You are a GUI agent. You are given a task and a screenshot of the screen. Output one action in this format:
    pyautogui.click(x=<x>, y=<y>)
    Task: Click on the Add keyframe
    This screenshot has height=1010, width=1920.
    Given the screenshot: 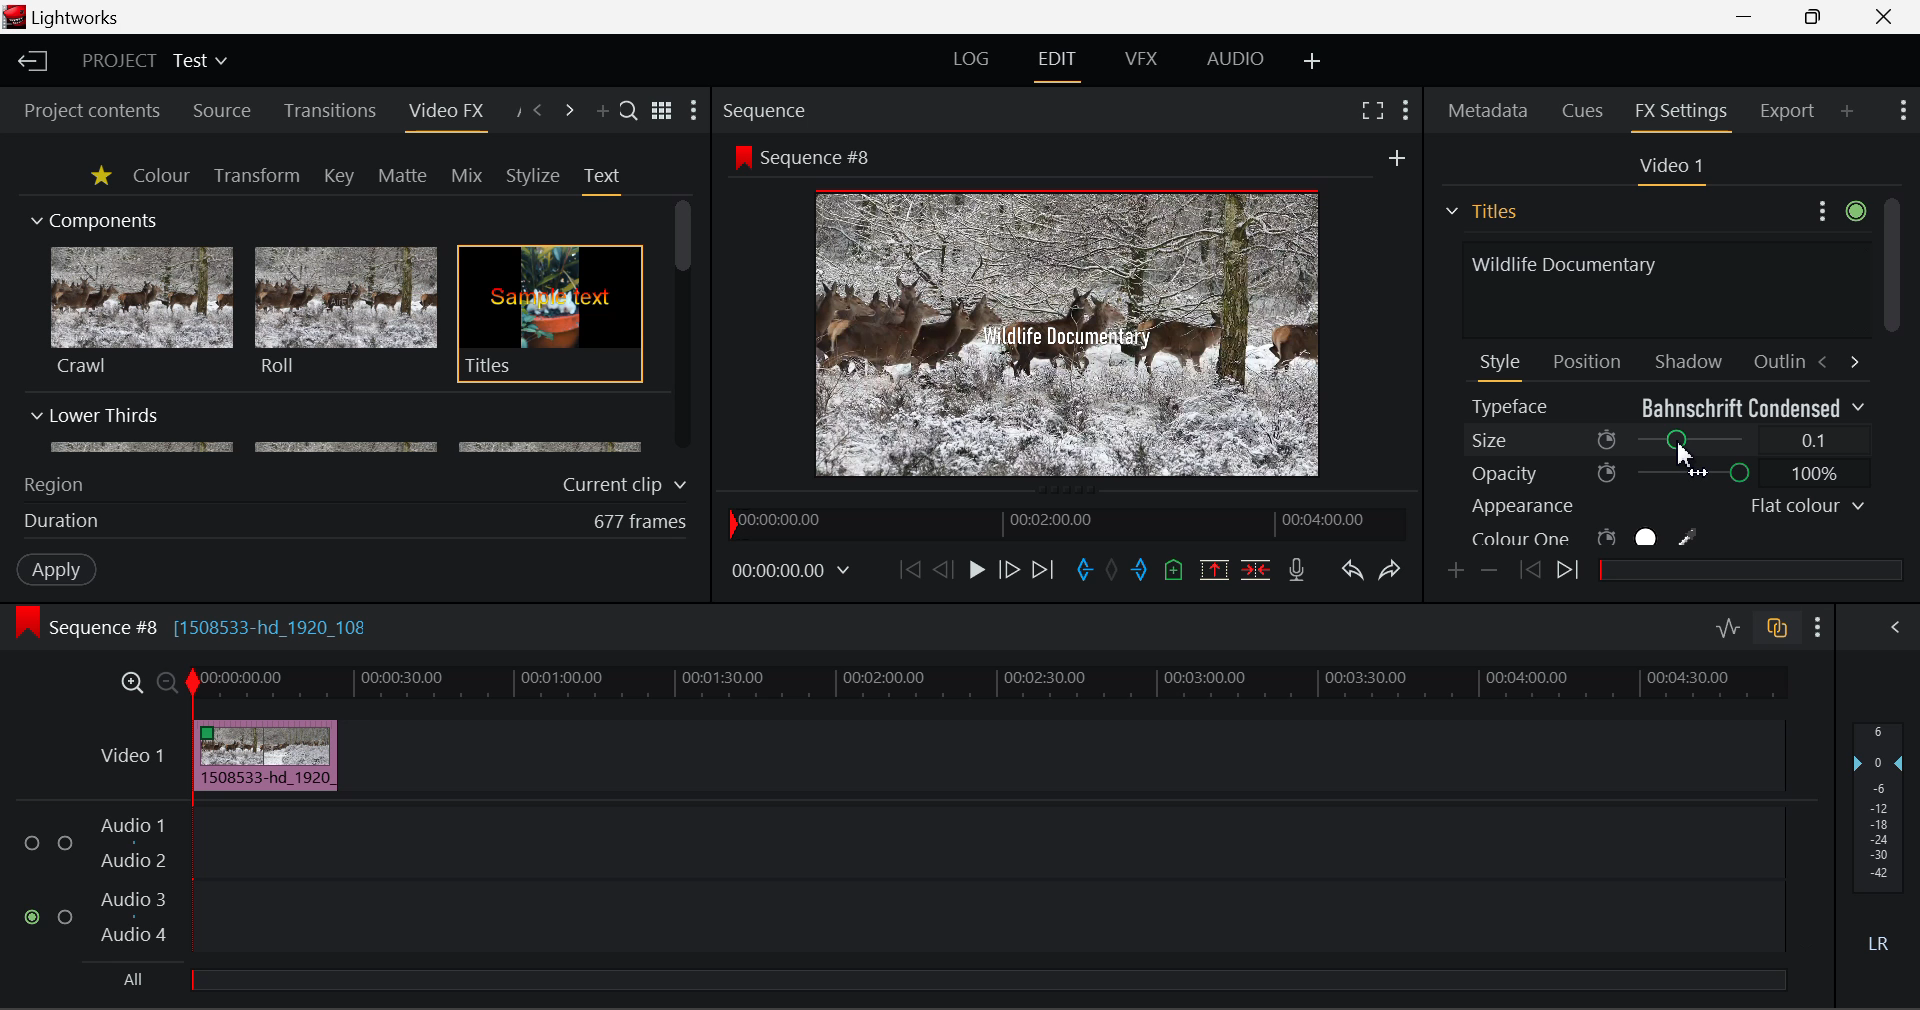 What is the action you would take?
    pyautogui.click(x=1458, y=572)
    